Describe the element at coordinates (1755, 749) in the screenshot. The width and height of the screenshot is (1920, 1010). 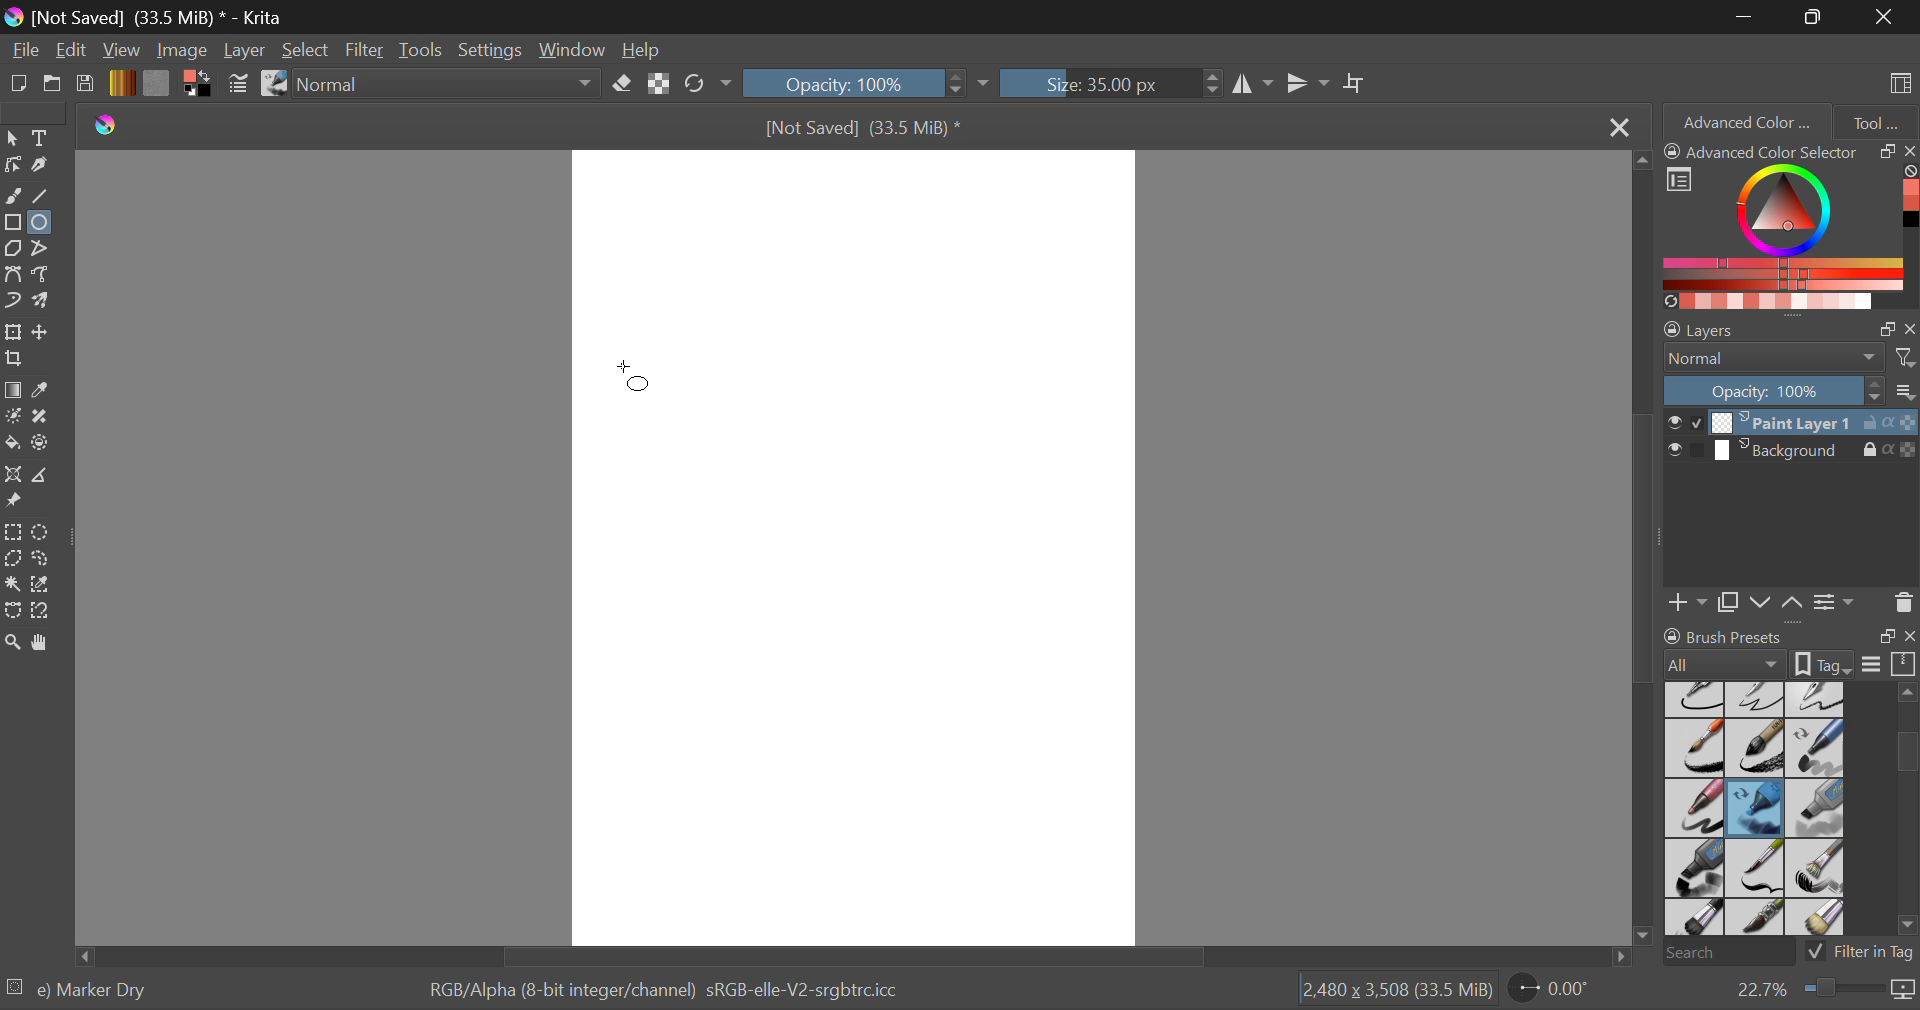
I see `Ink-8 Sumi-e` at that location.